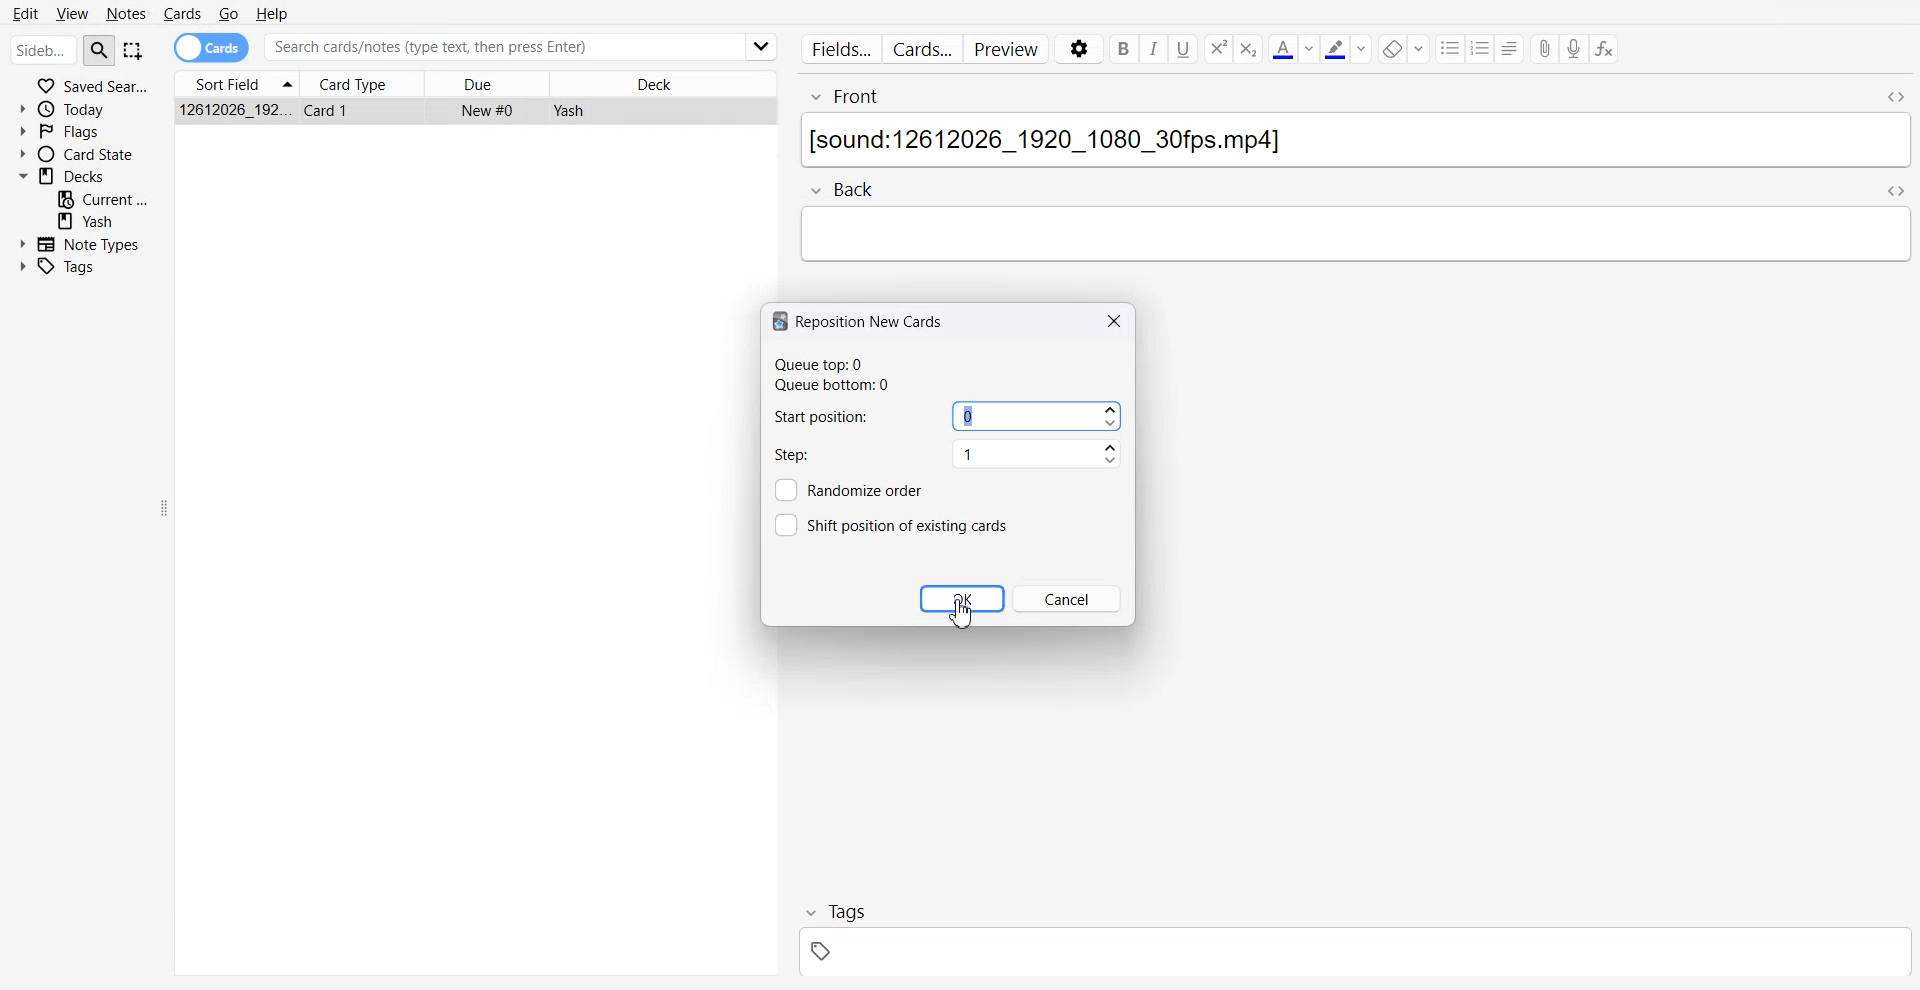  I want to click on Today, so click(84, 108).